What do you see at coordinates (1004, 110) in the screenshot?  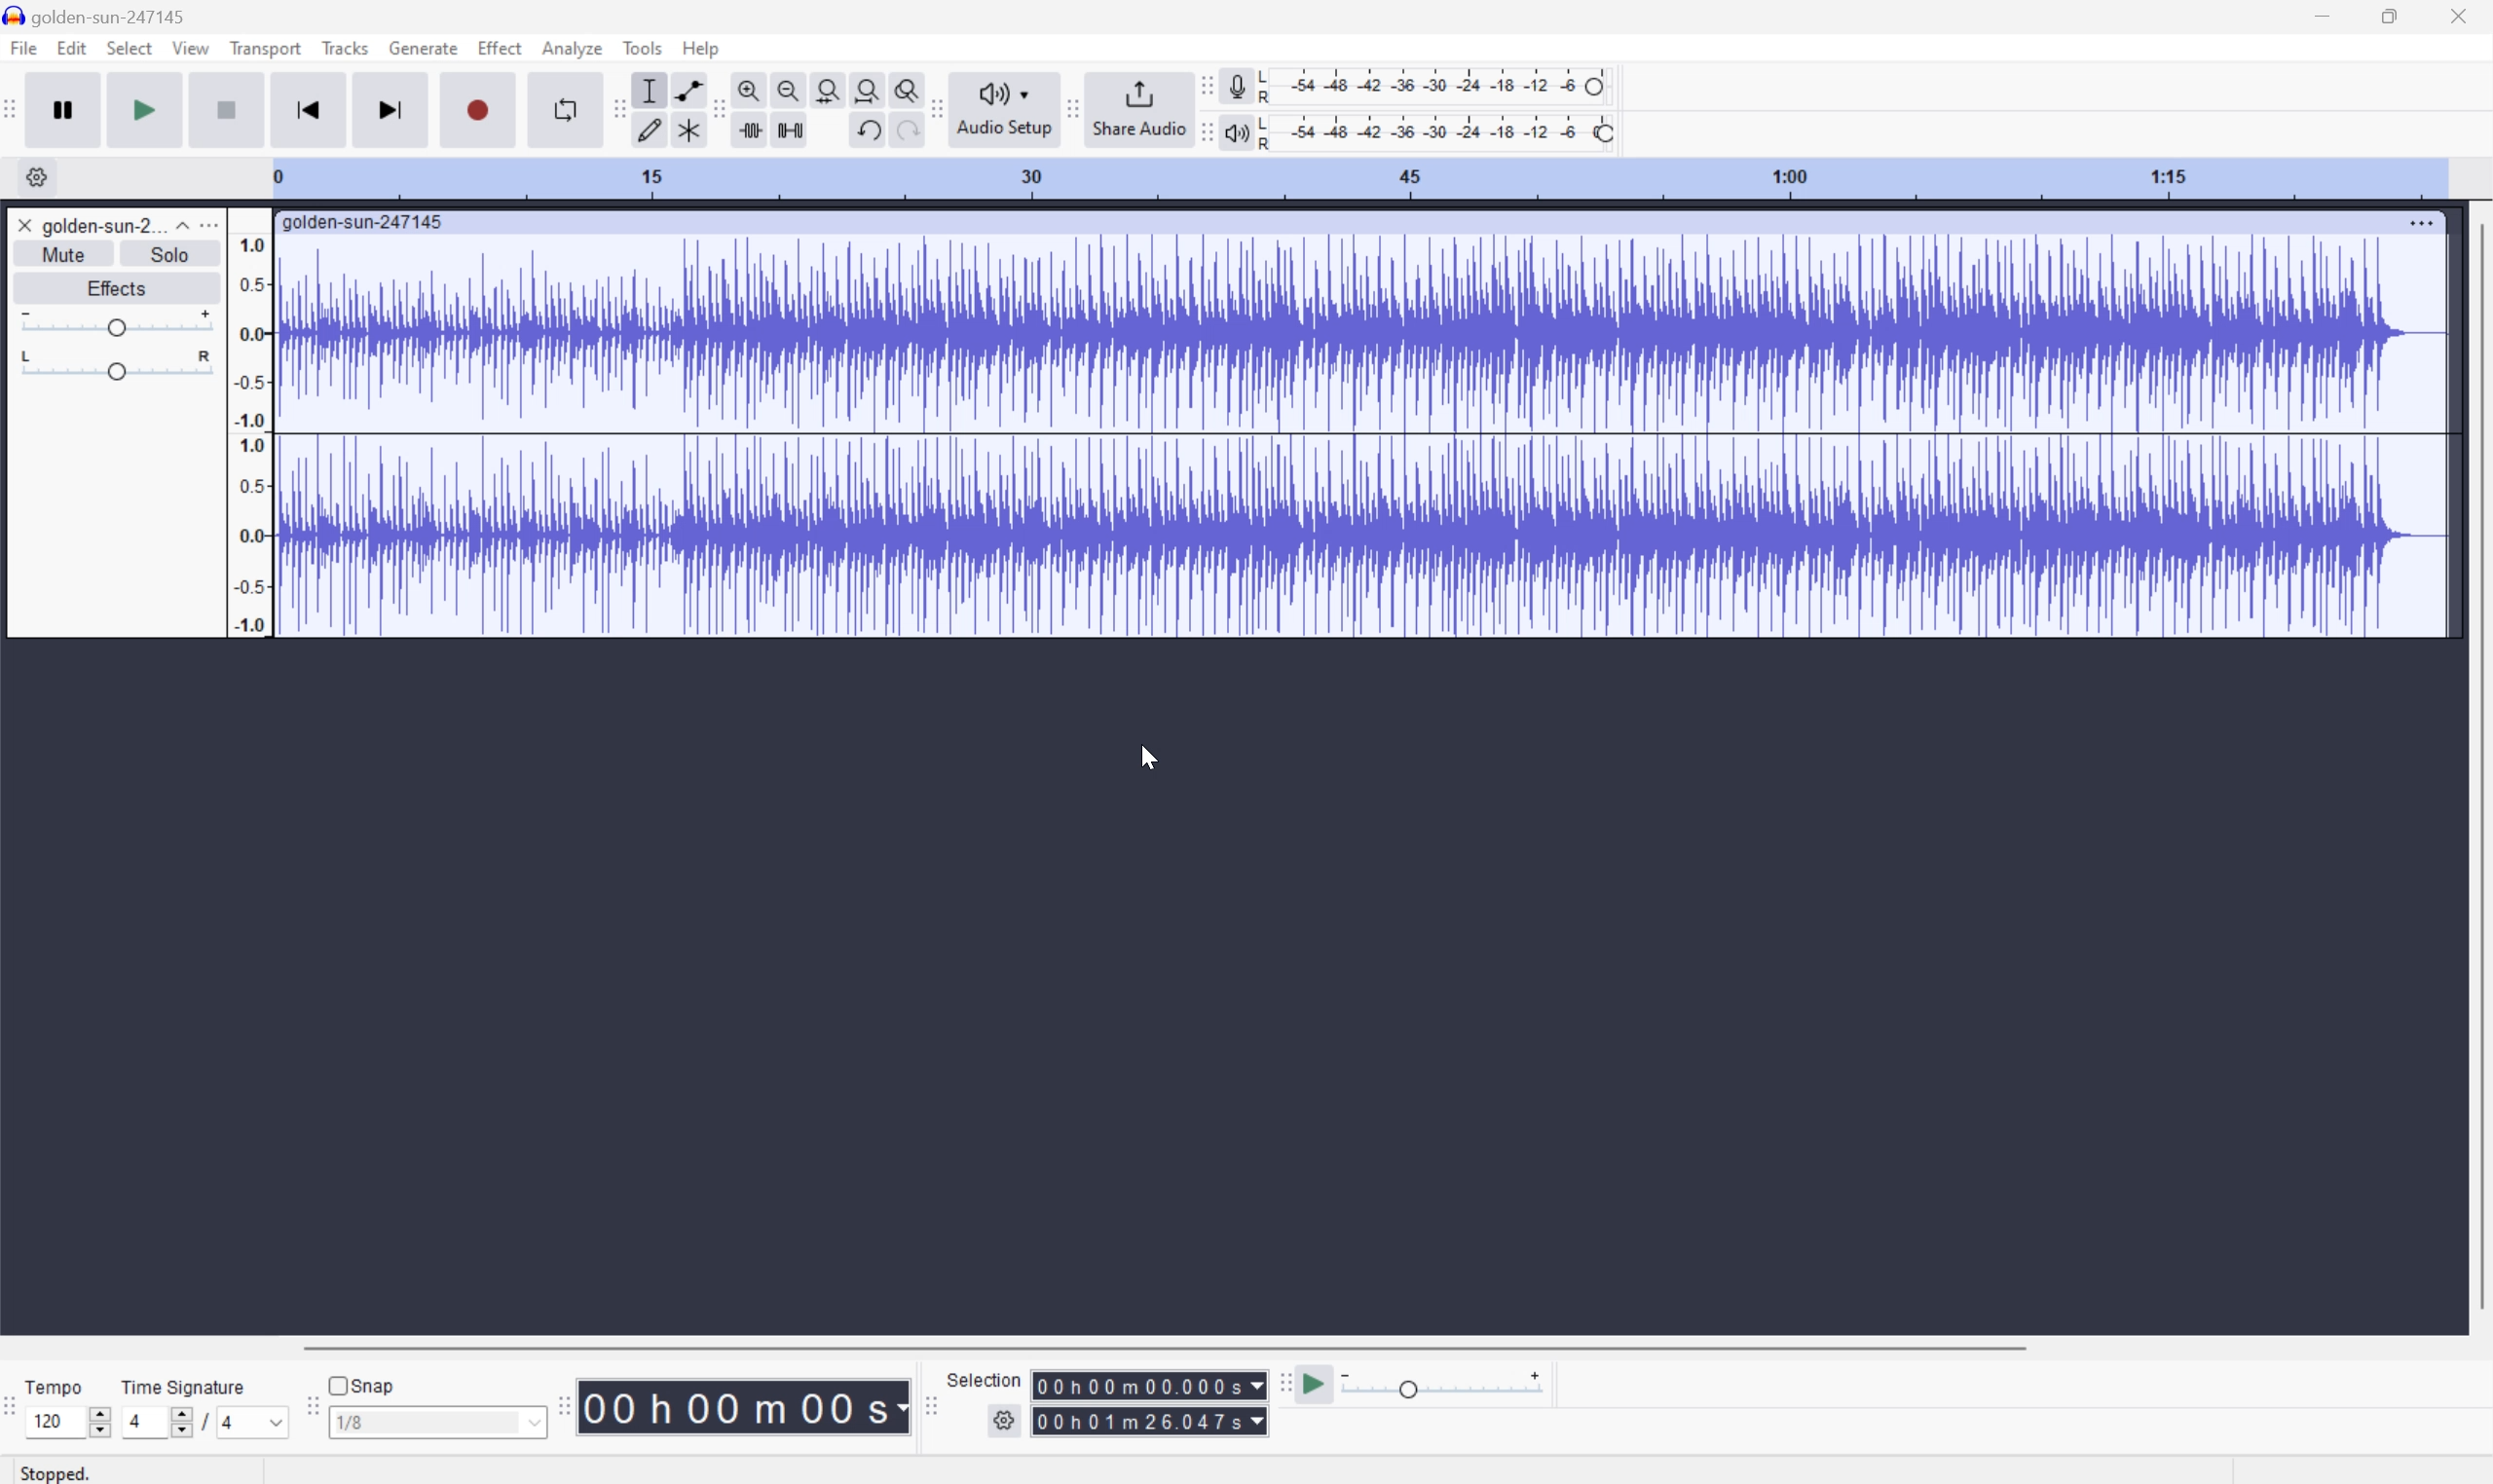 I see `Audio Setup` at bounding box center [1004, 110].